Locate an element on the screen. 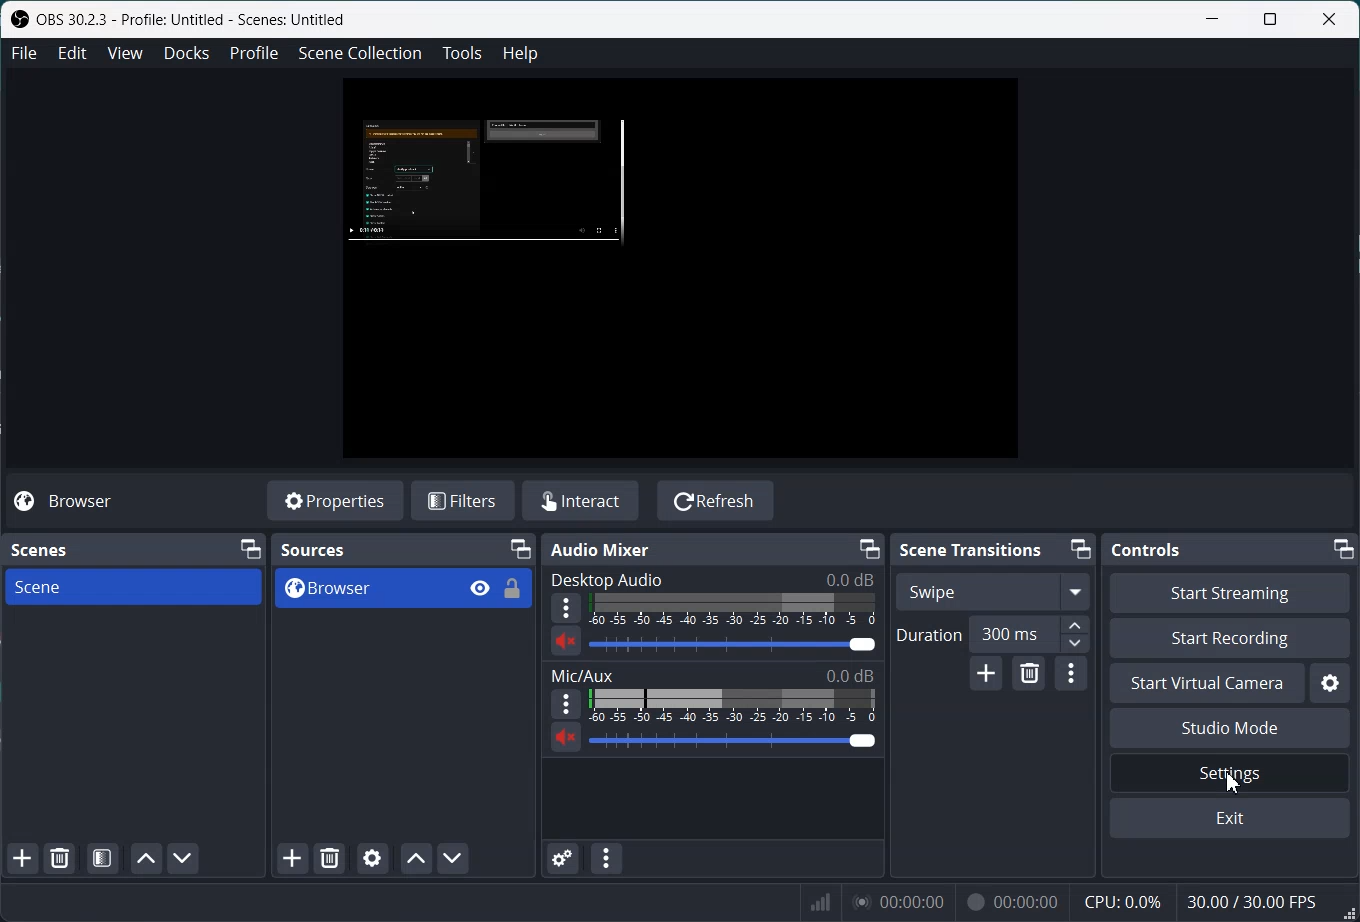 The image size is (1360, 922). Add Scene is located at coordinates (23, 858).